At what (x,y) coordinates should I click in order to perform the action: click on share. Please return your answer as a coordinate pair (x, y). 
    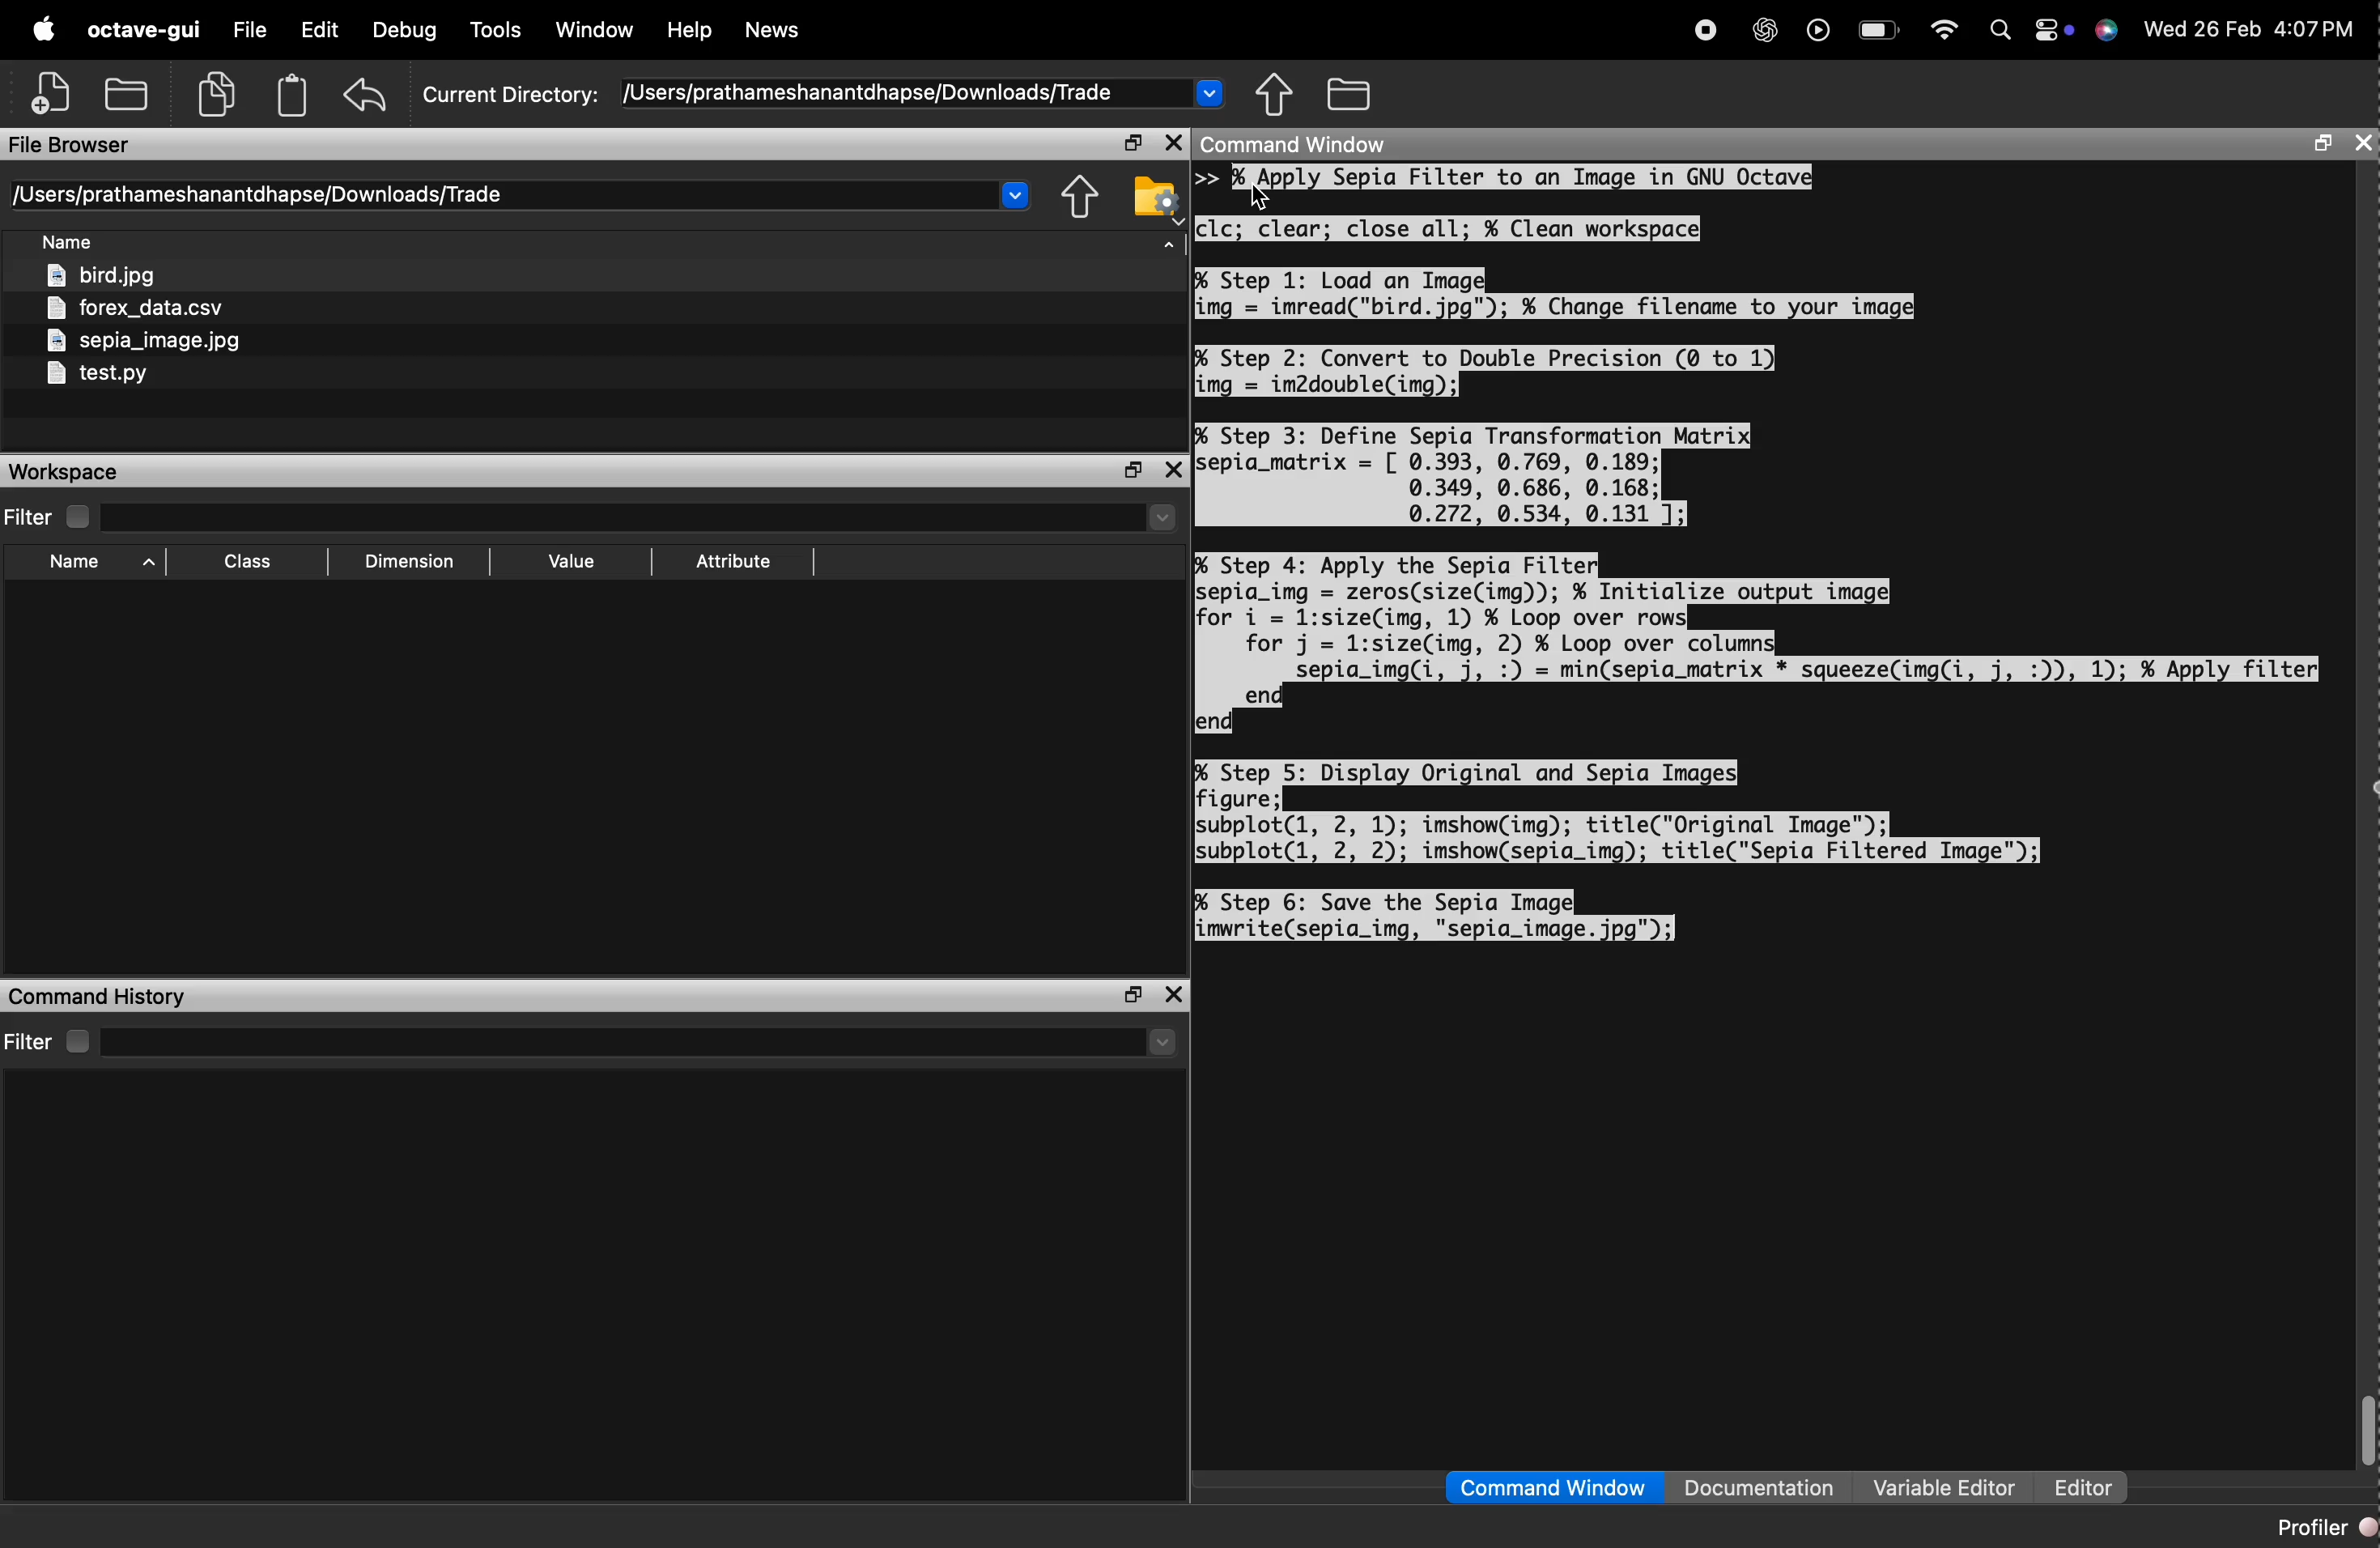
    Looking at the image, I should click on (1082, 198).